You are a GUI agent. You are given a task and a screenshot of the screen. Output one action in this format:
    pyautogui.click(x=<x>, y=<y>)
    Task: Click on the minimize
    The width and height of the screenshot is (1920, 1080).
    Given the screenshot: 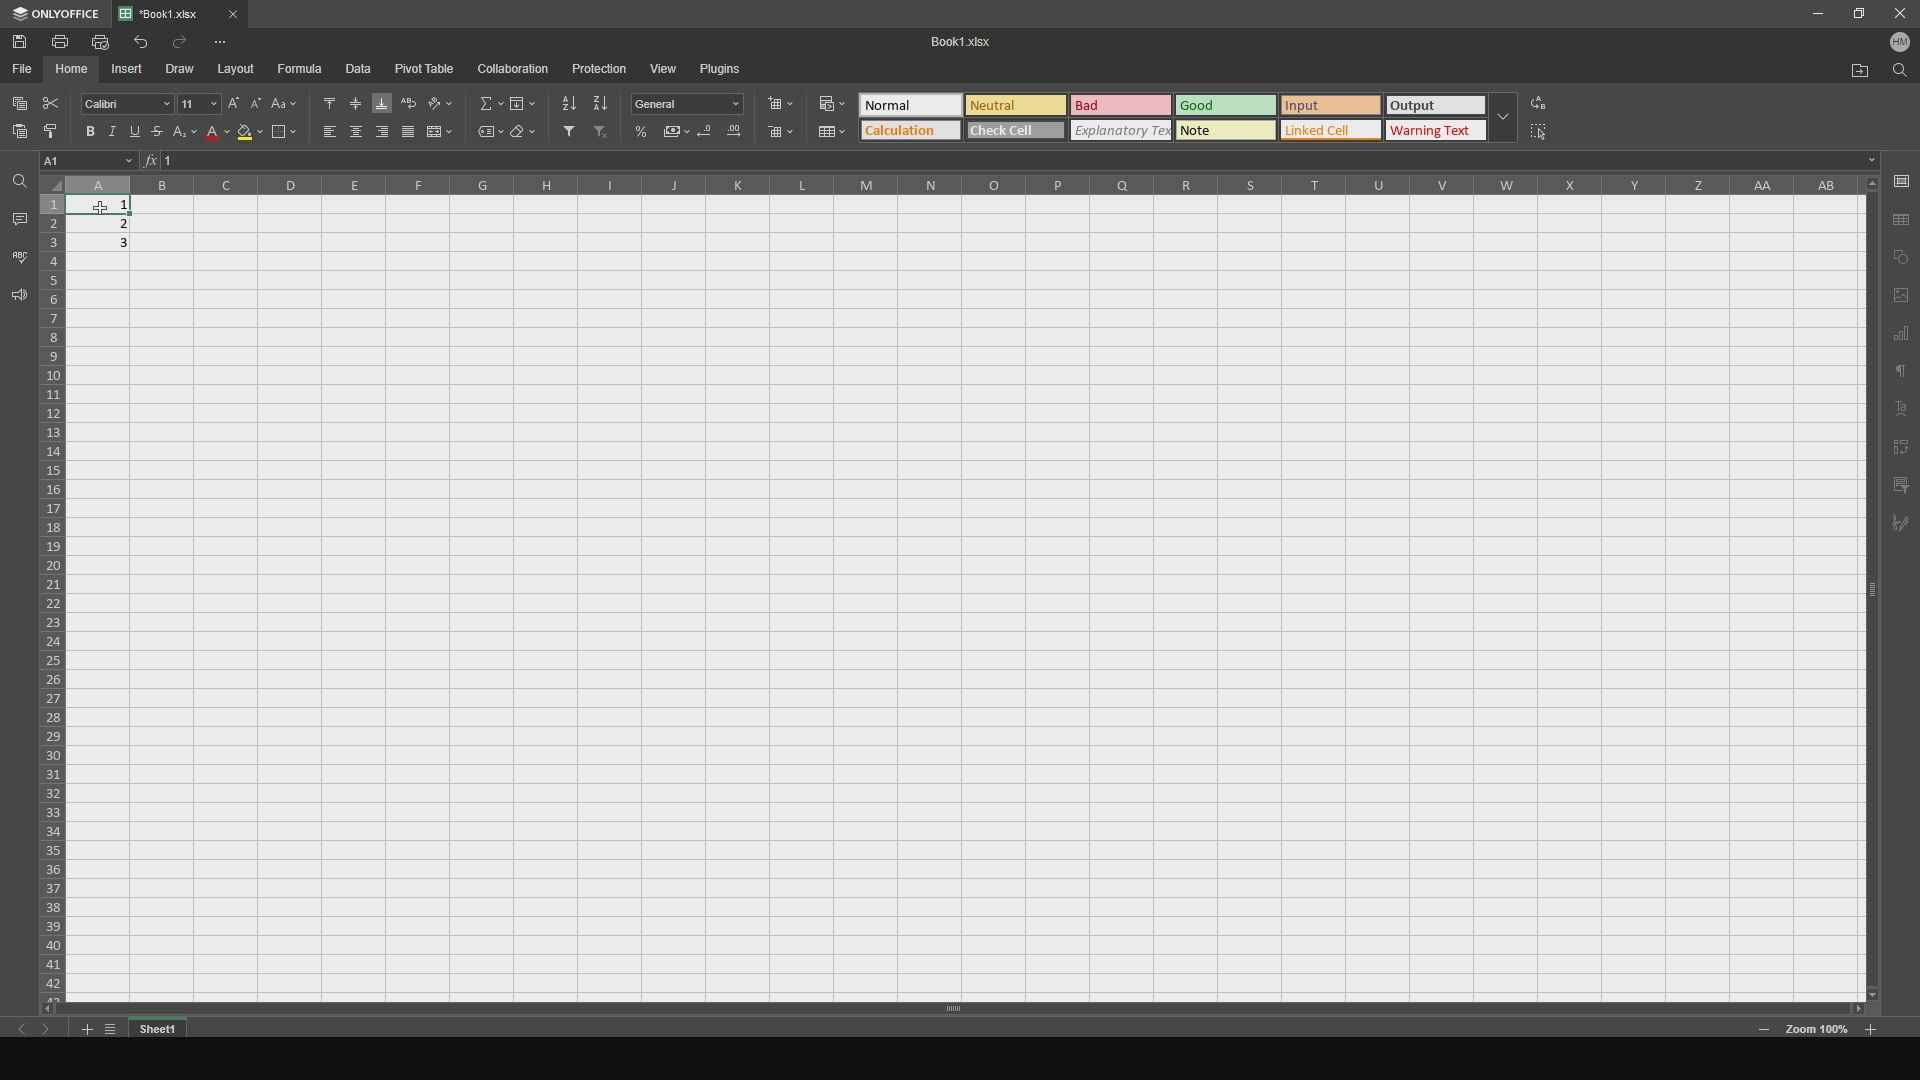 What is the action you would take?
    pyautogui.click(x=1816, y=16)
    